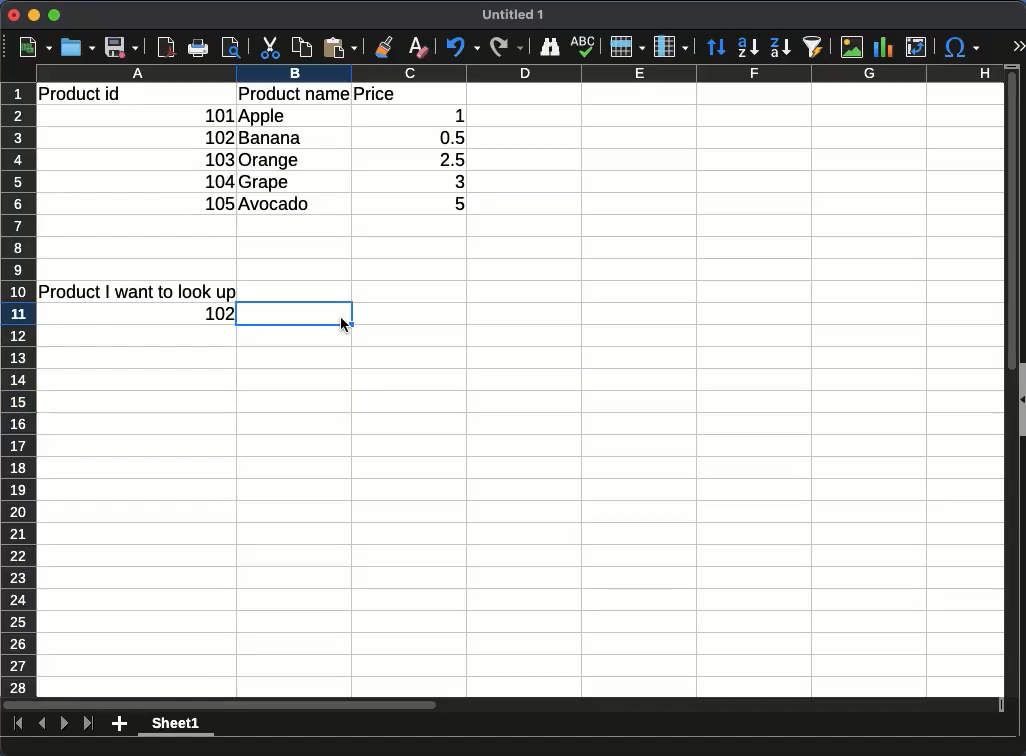 The width and height of the screenshot is (1026, 756). I want to click on print preview, so click(231, 48).